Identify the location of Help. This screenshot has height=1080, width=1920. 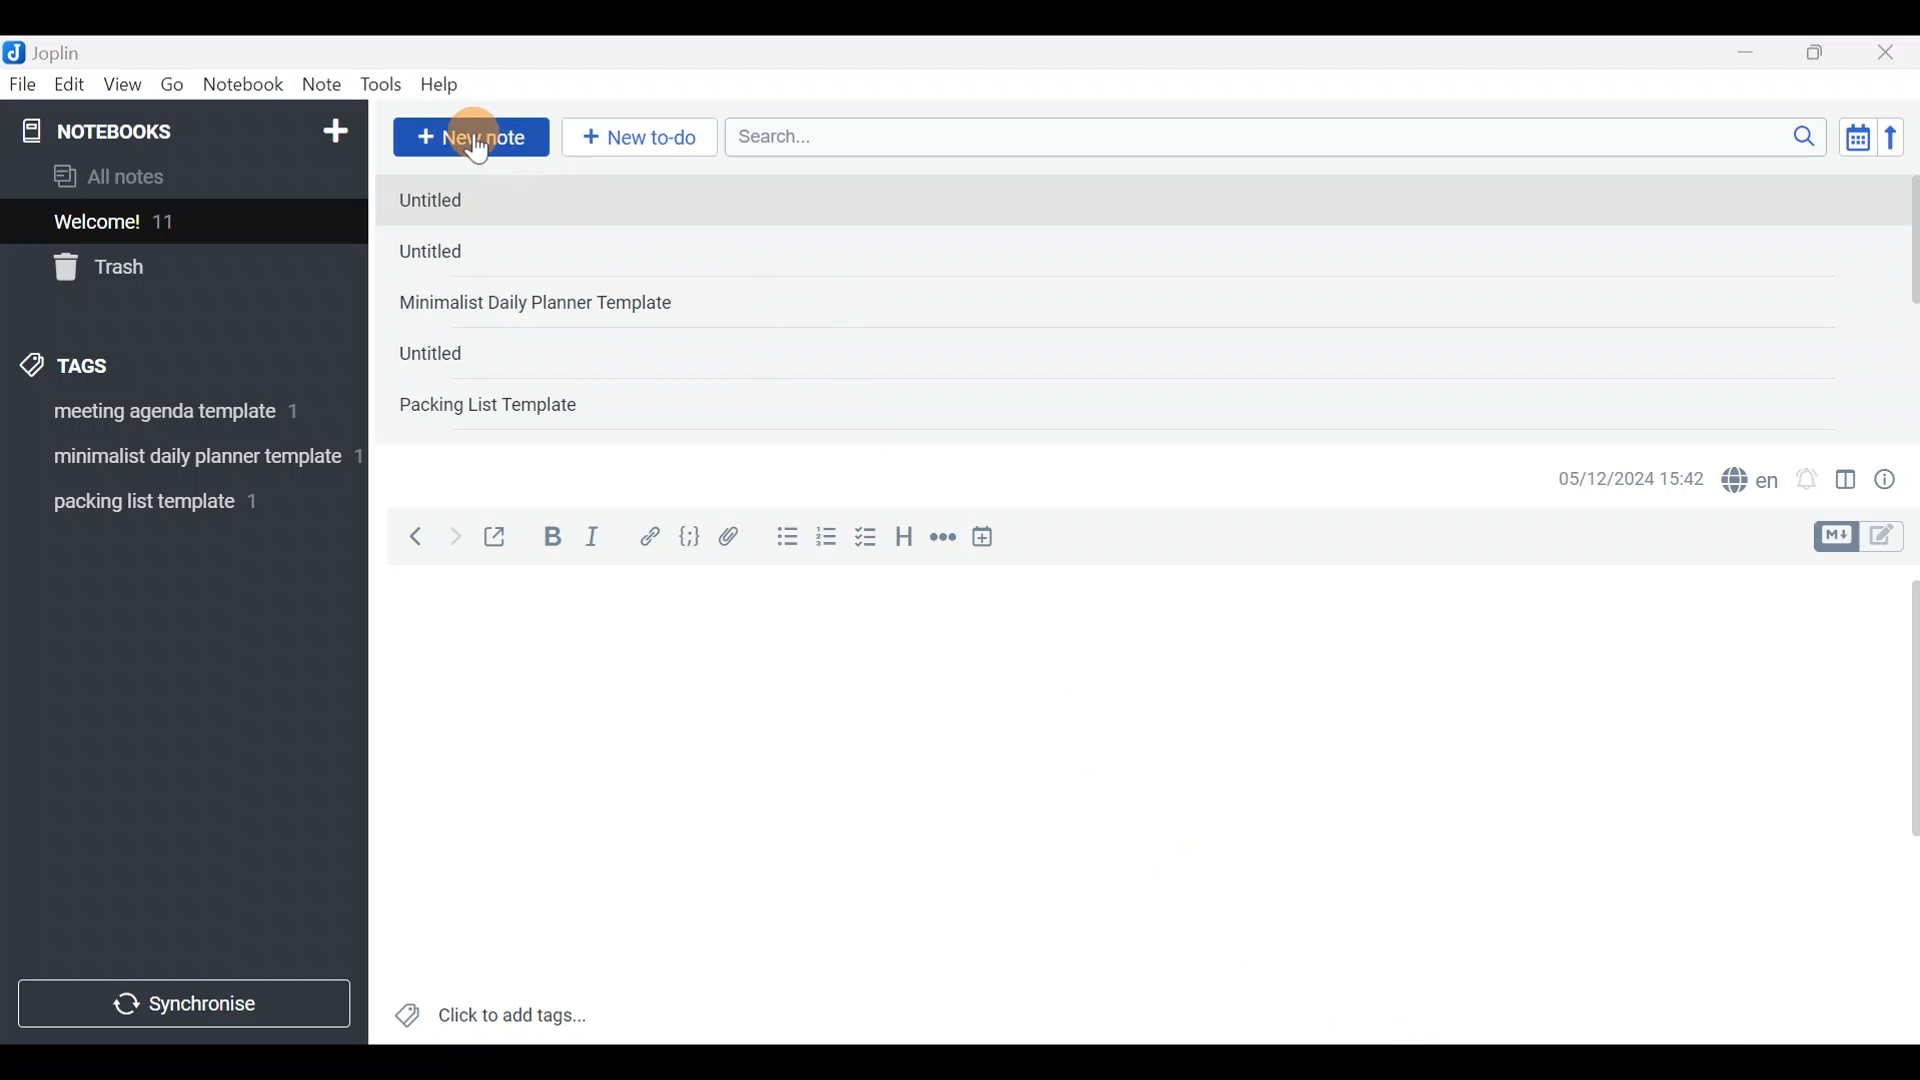
(447, 81).